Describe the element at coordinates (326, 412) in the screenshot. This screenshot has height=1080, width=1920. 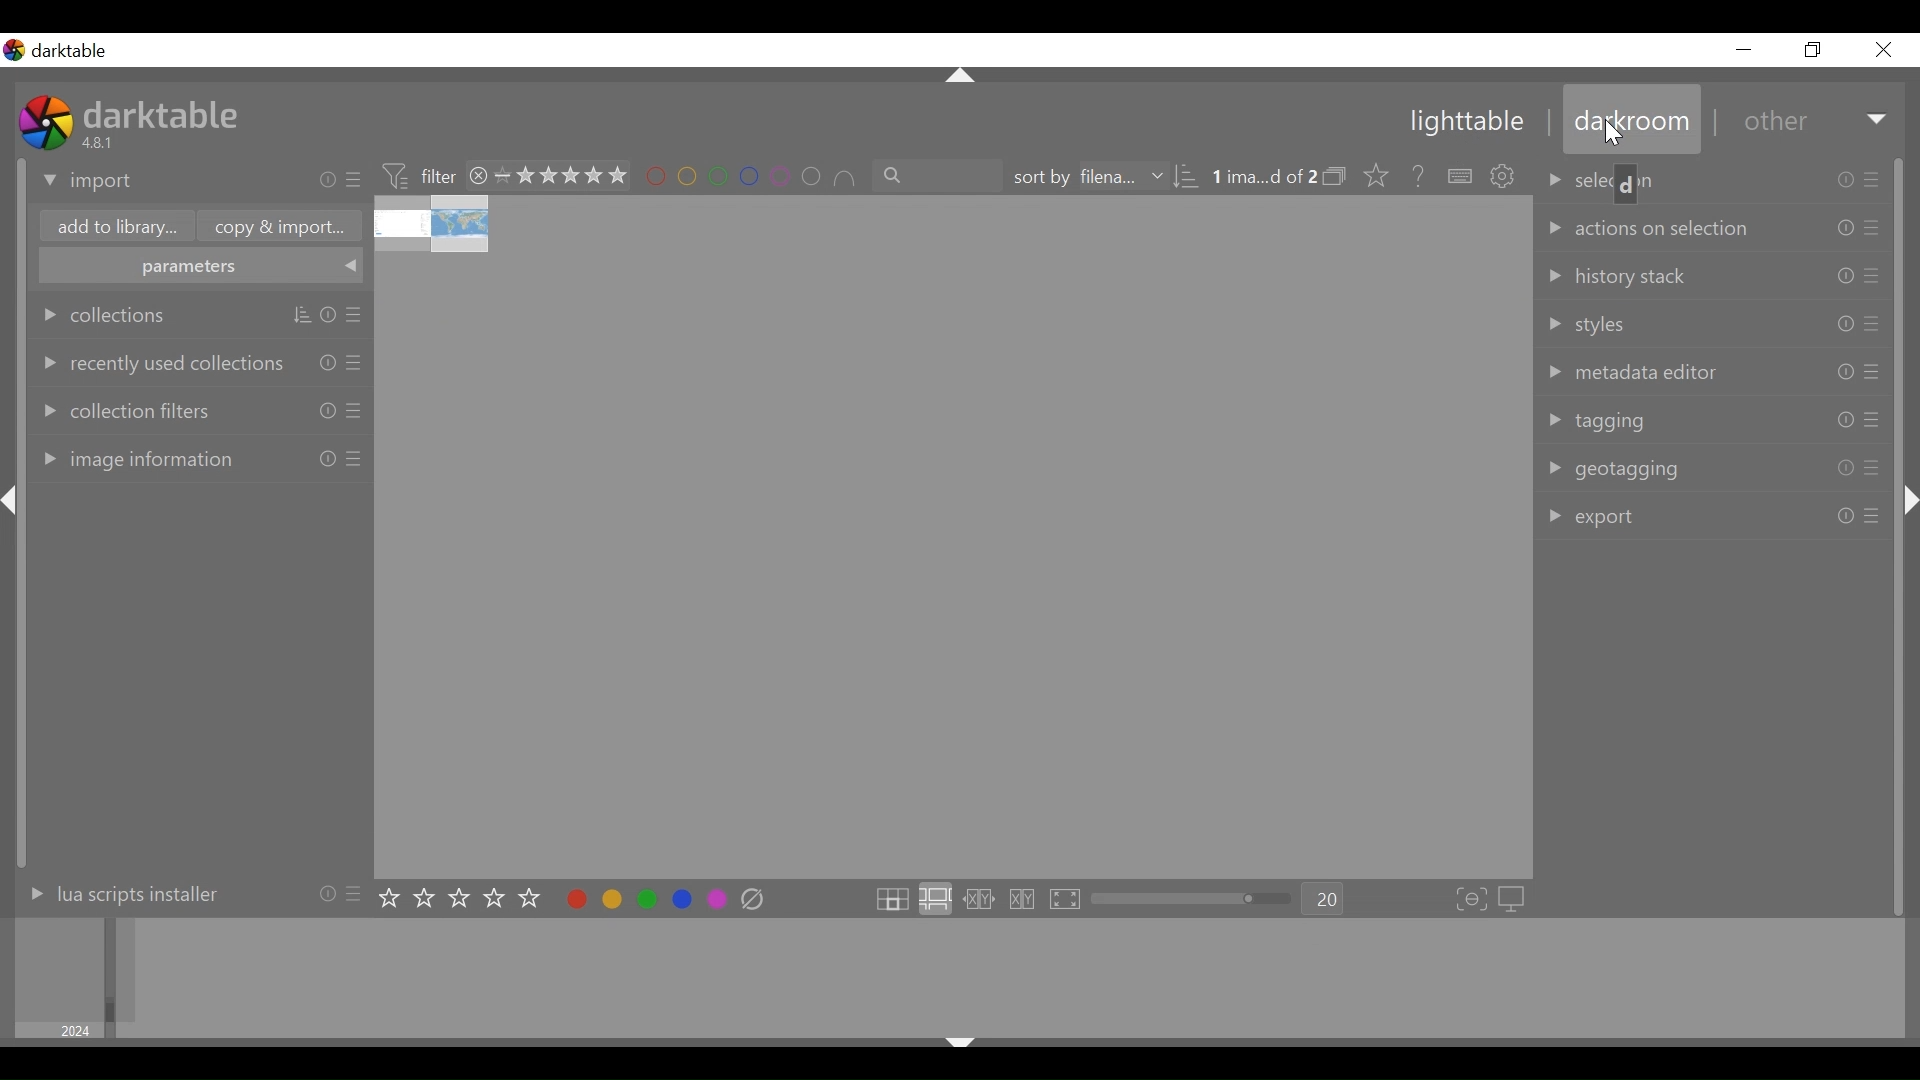
I see `` at that location.